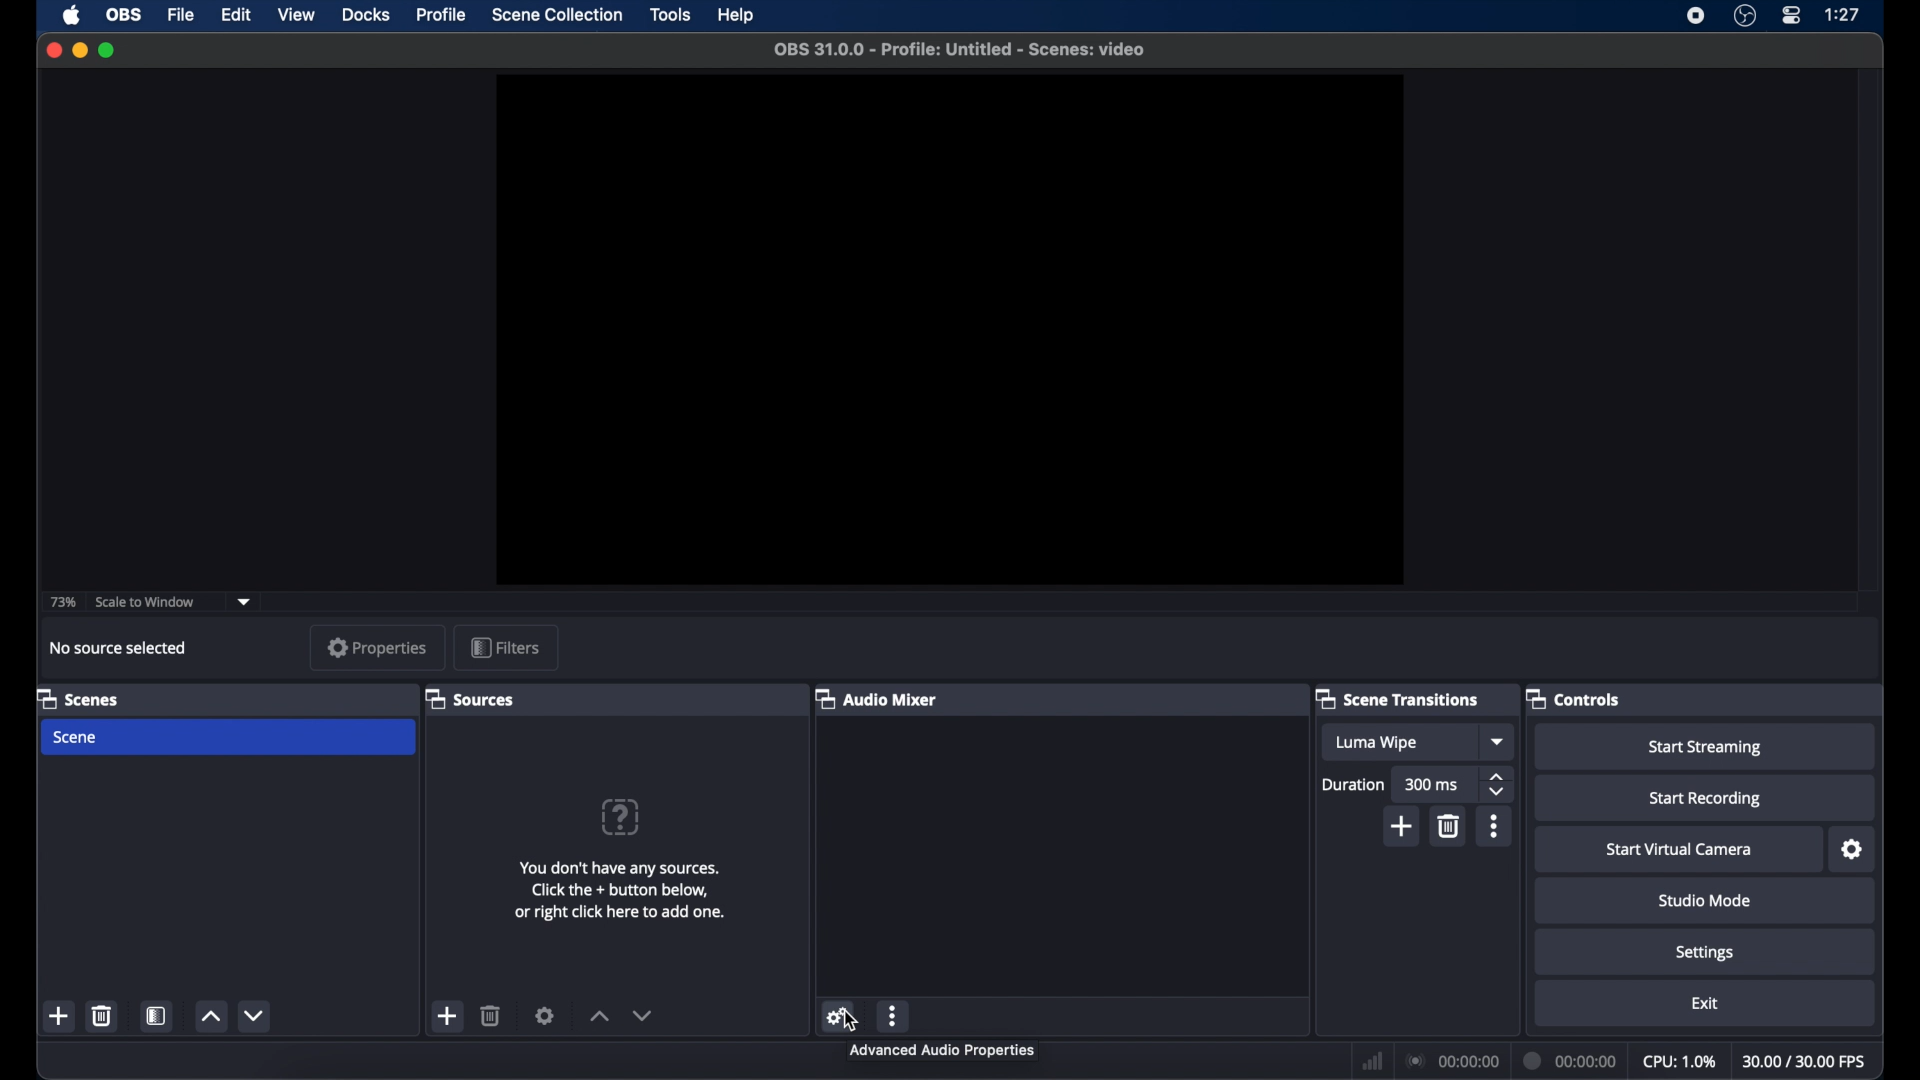  Describe the element at coordinates (439, 16) in the screenshot. I see `profile` at that location.